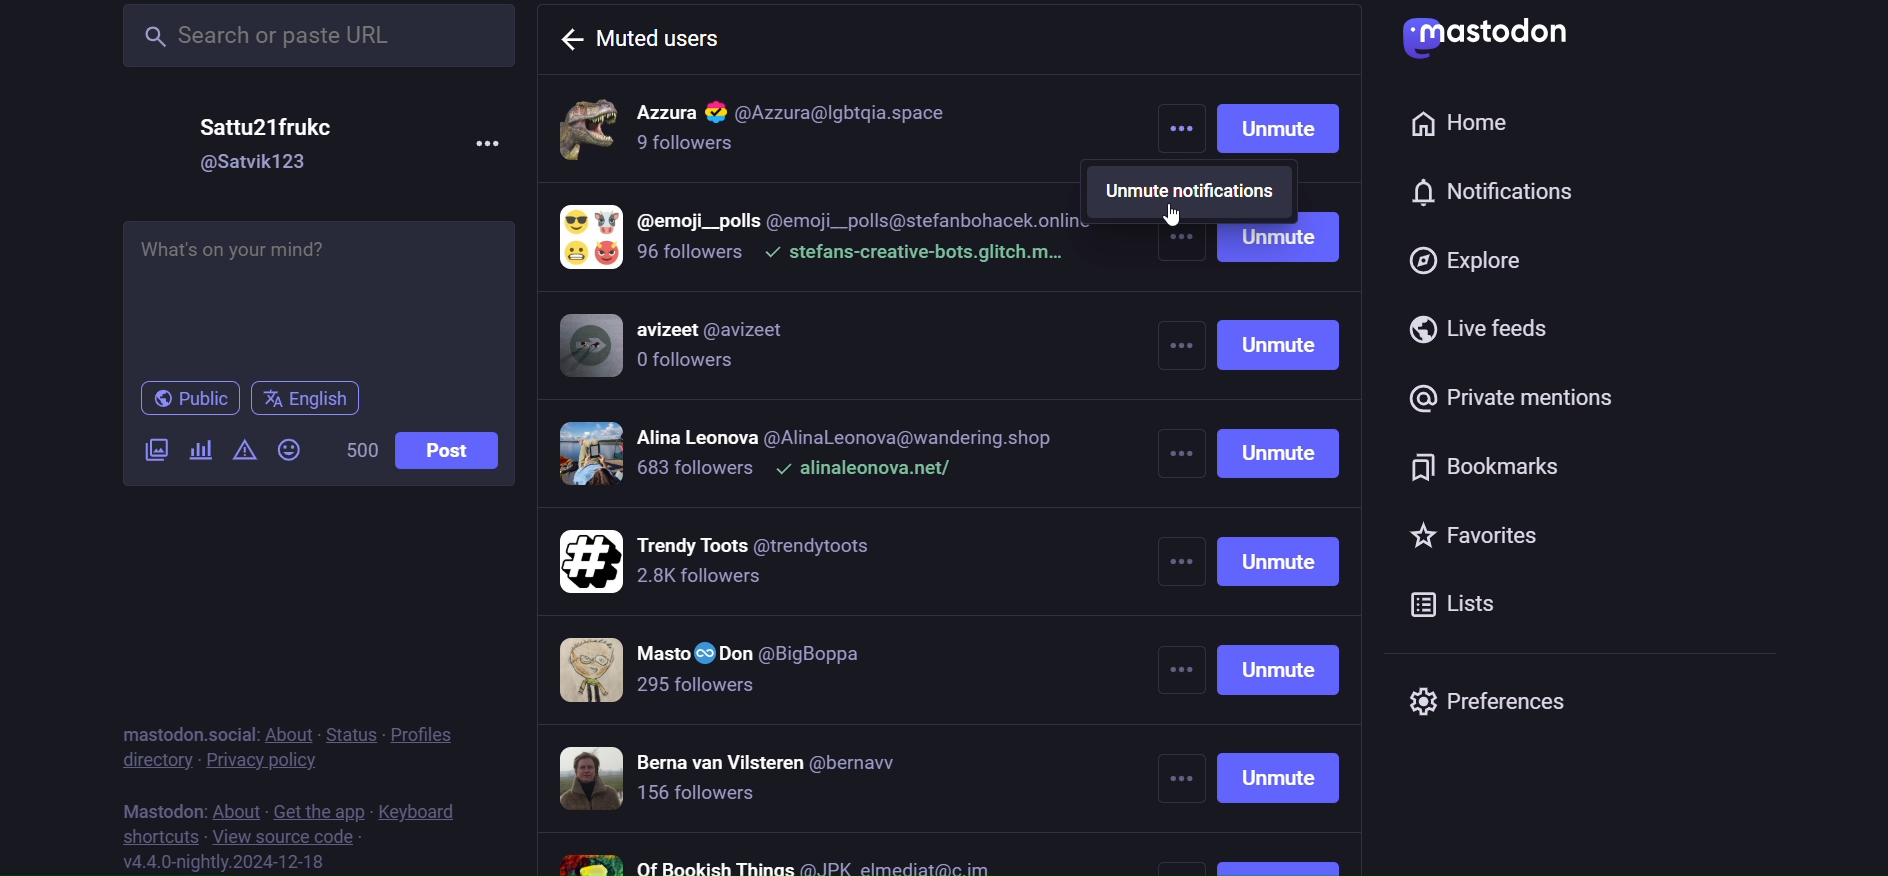 Image resolution: width=1888 pixels, height=876 pixels. What do you see at coordinates (308, 399) in the screenshot?
I see `language` at bounding box center [308, 399].